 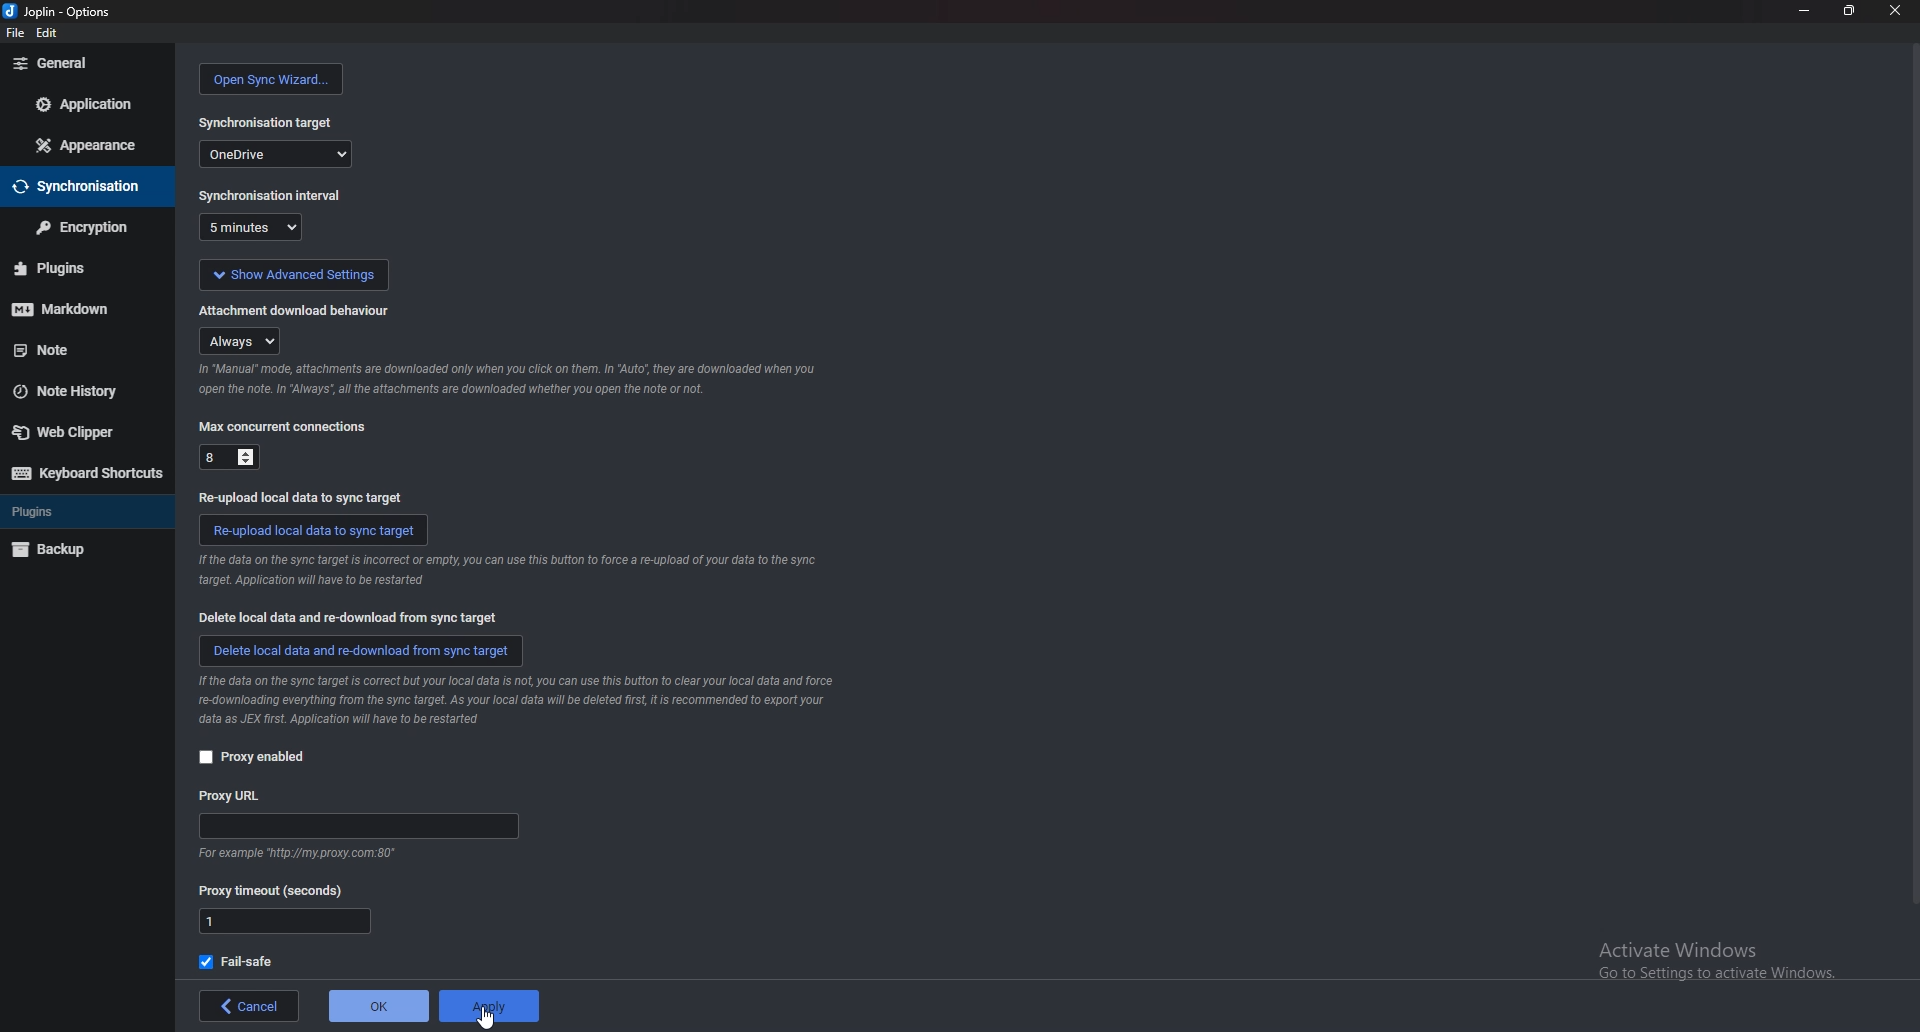 What do you see at coordinates (1910, 487) in the screenshot?
I see `scroll bar` at bounding box center [1910, 487].